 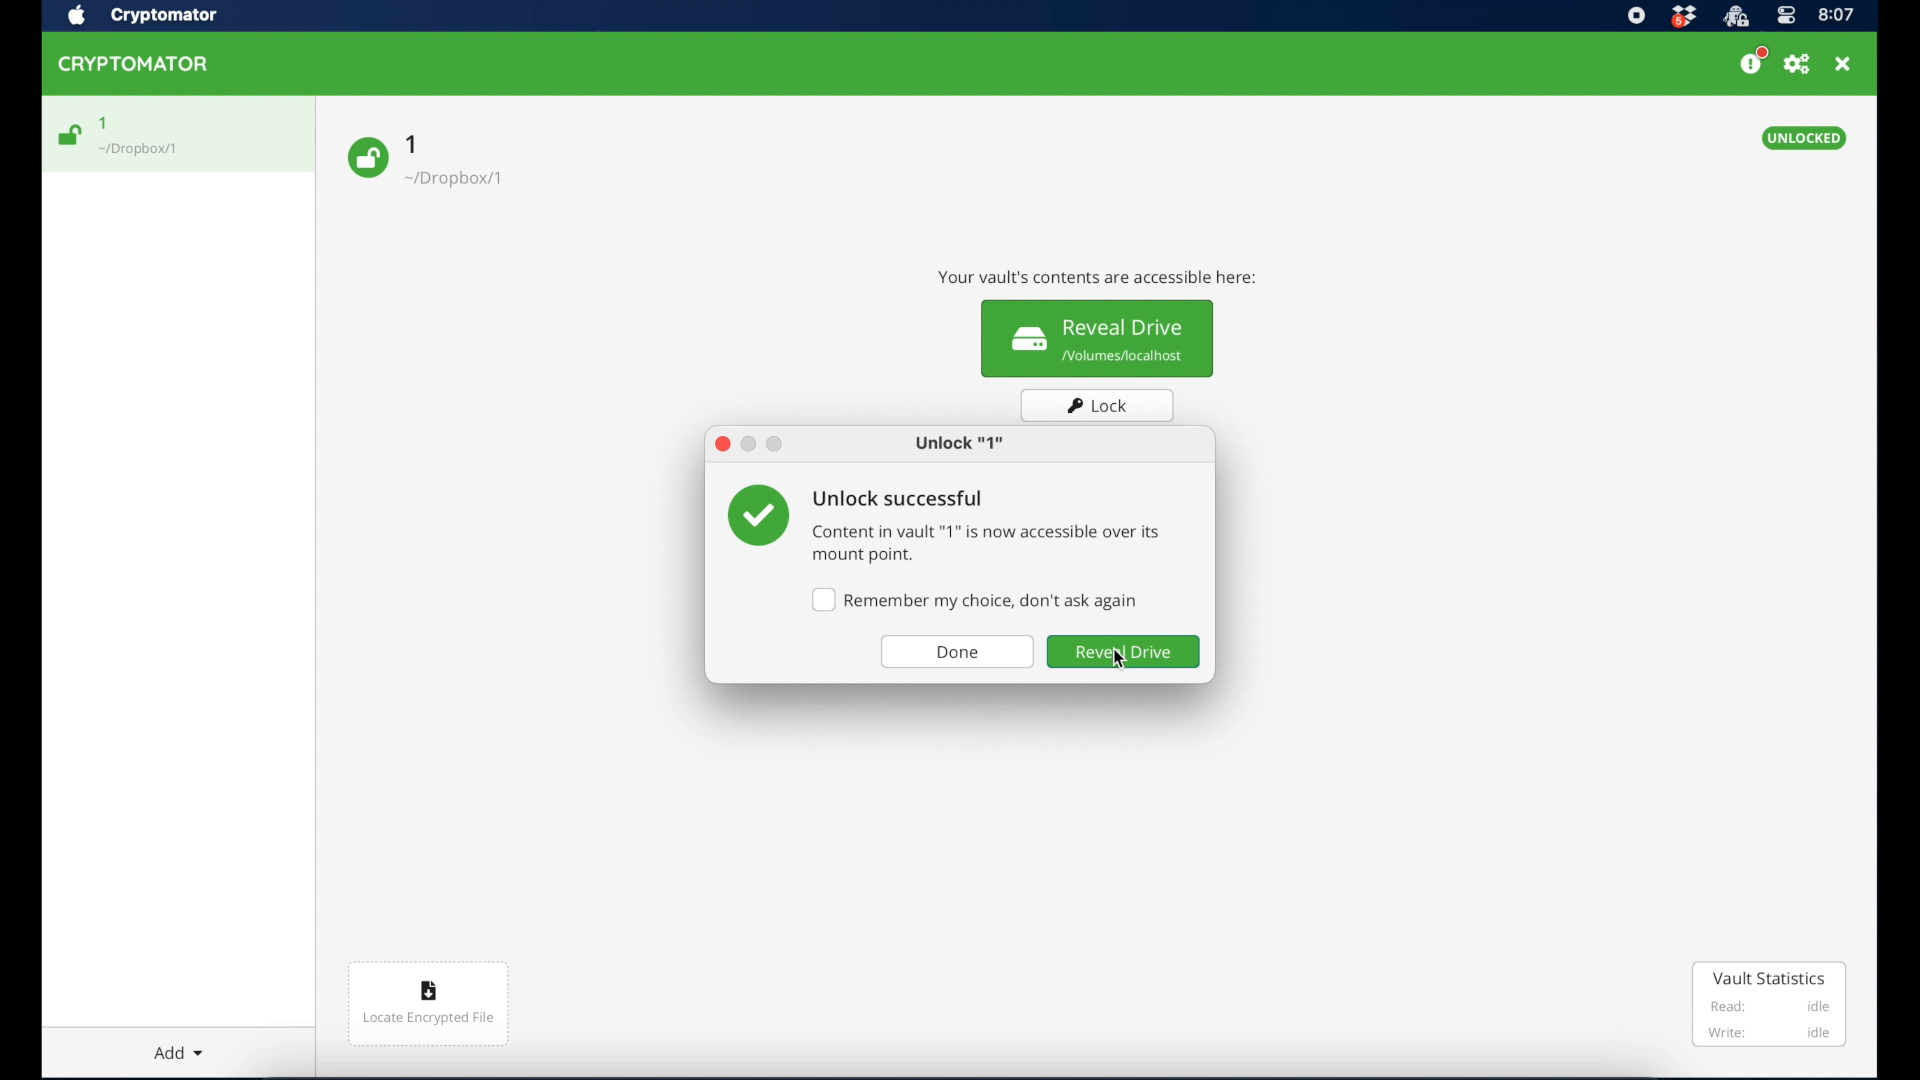 I want to click on minimize, so click(x=749, y=445).